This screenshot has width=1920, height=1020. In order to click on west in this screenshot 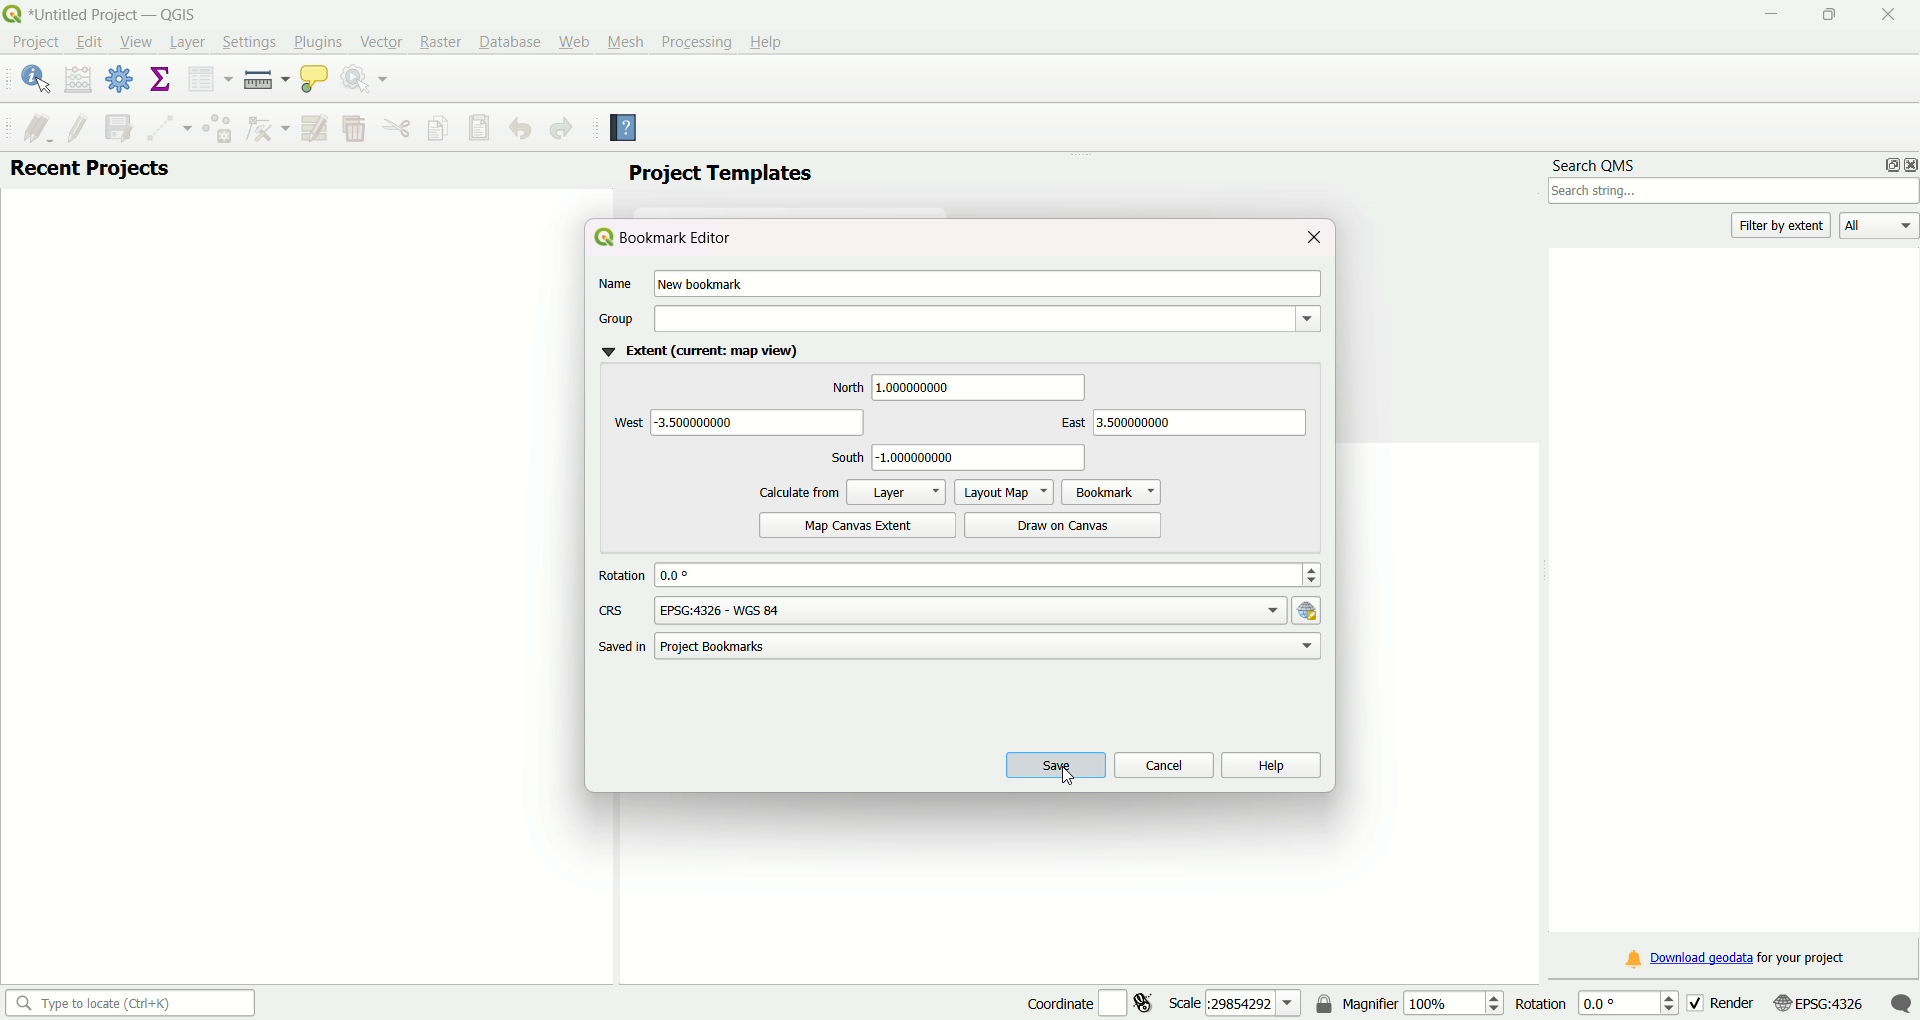, I will do `click(625, 423)`.